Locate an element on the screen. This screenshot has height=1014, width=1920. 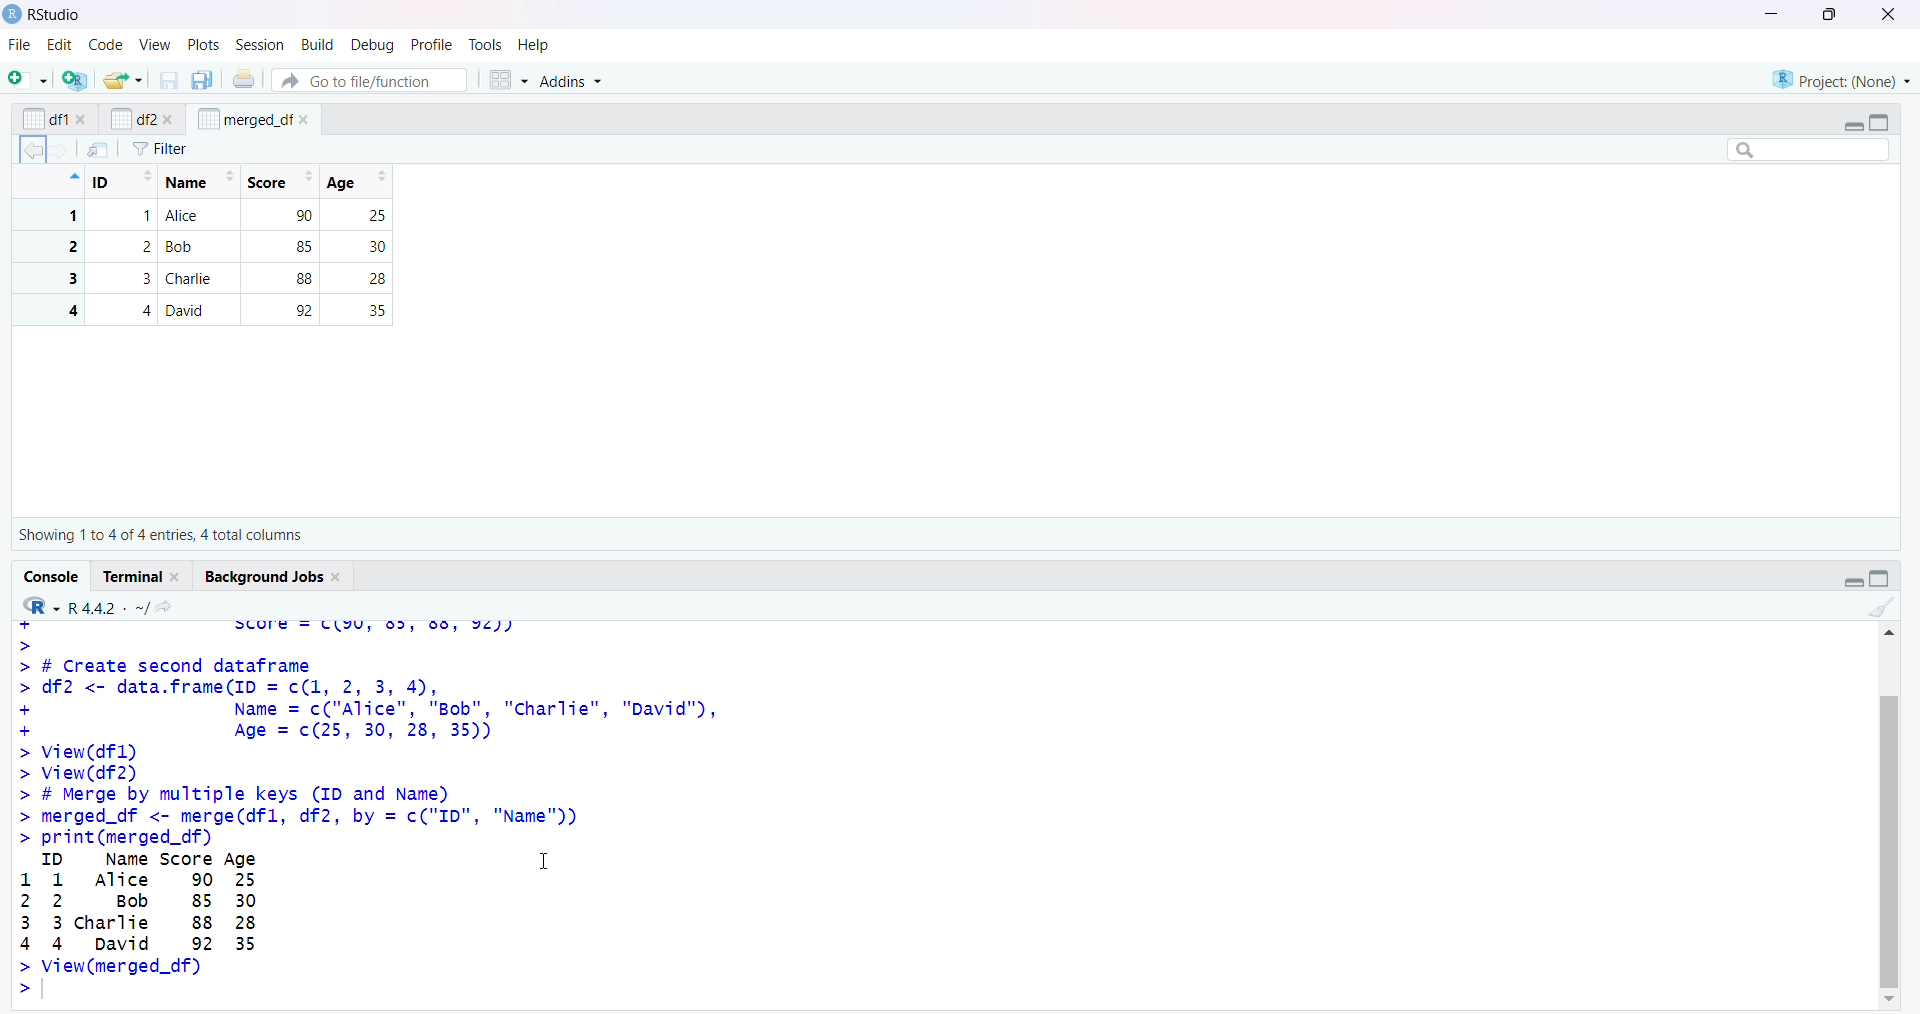
Background jobs is located at coordinates (264, 577).